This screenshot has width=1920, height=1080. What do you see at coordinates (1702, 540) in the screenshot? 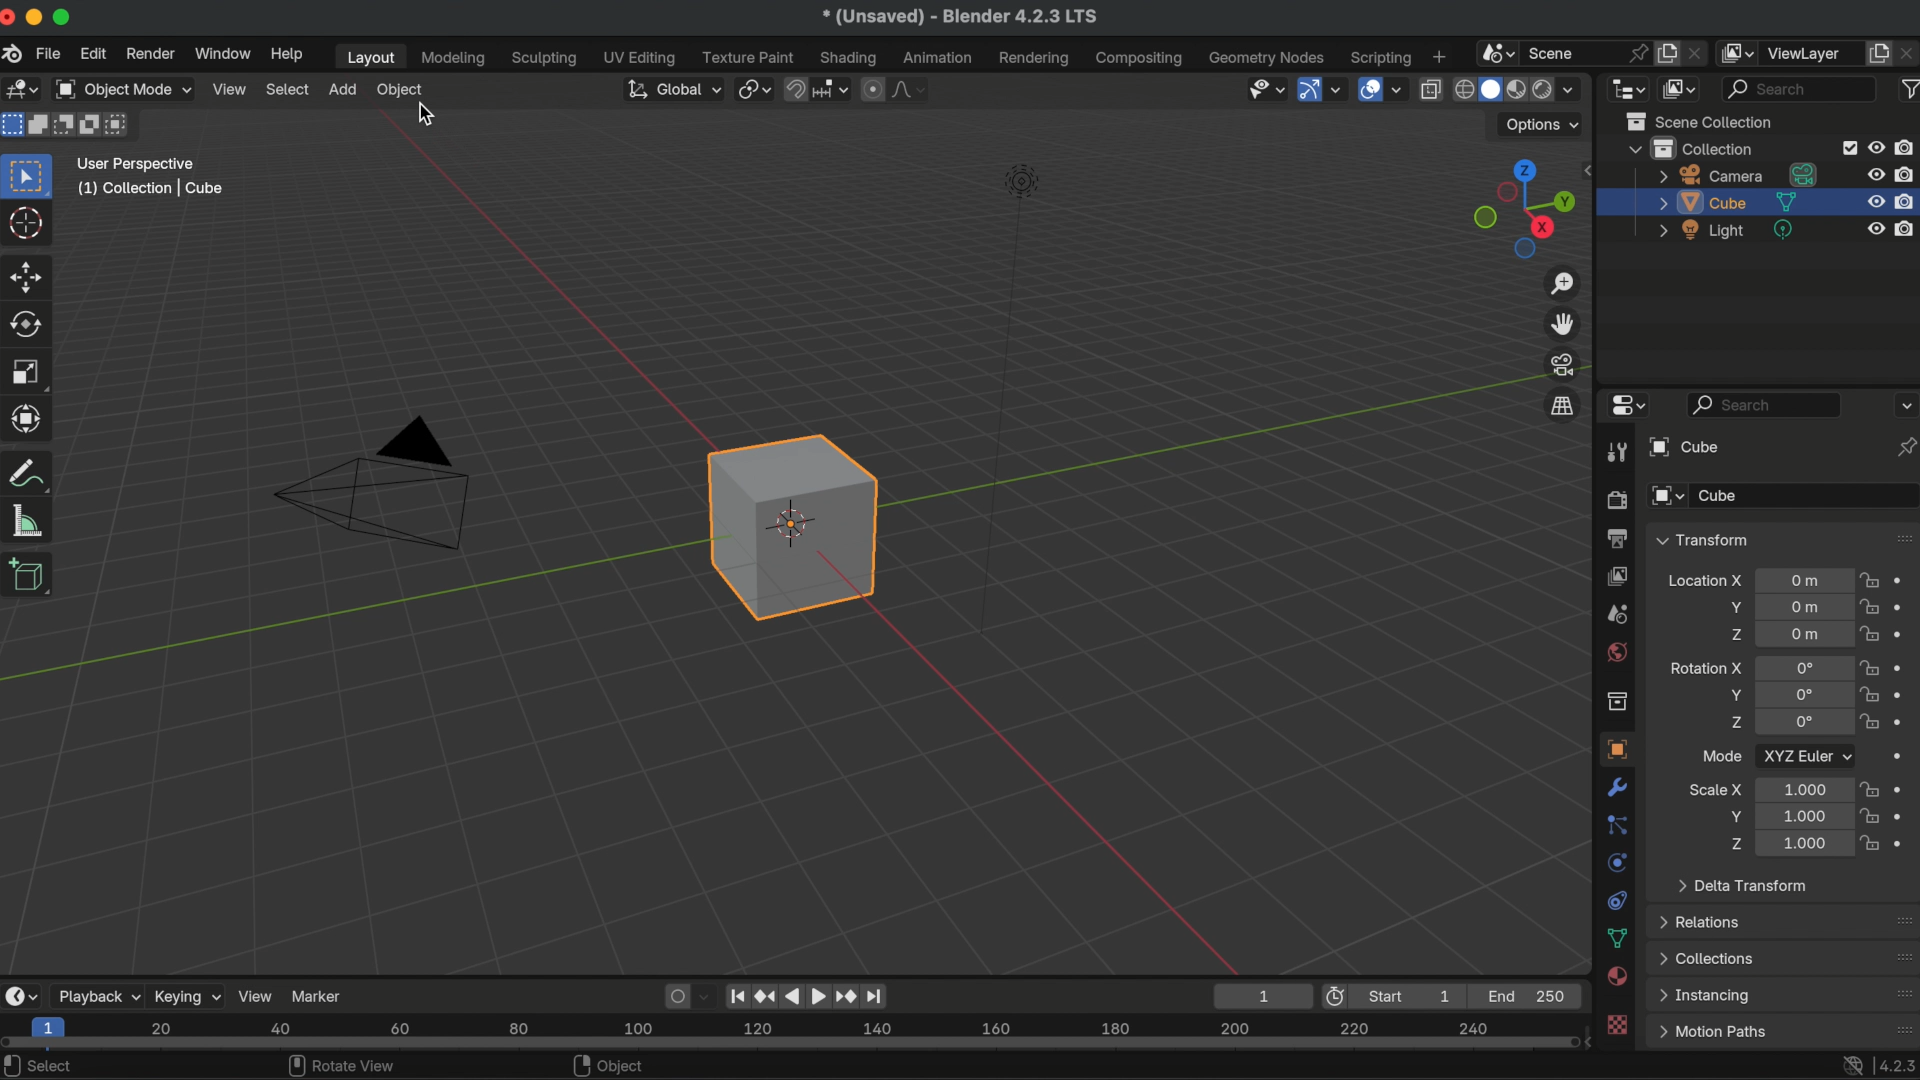
I see `transform dropdown` at bounding box center [1702, 540].